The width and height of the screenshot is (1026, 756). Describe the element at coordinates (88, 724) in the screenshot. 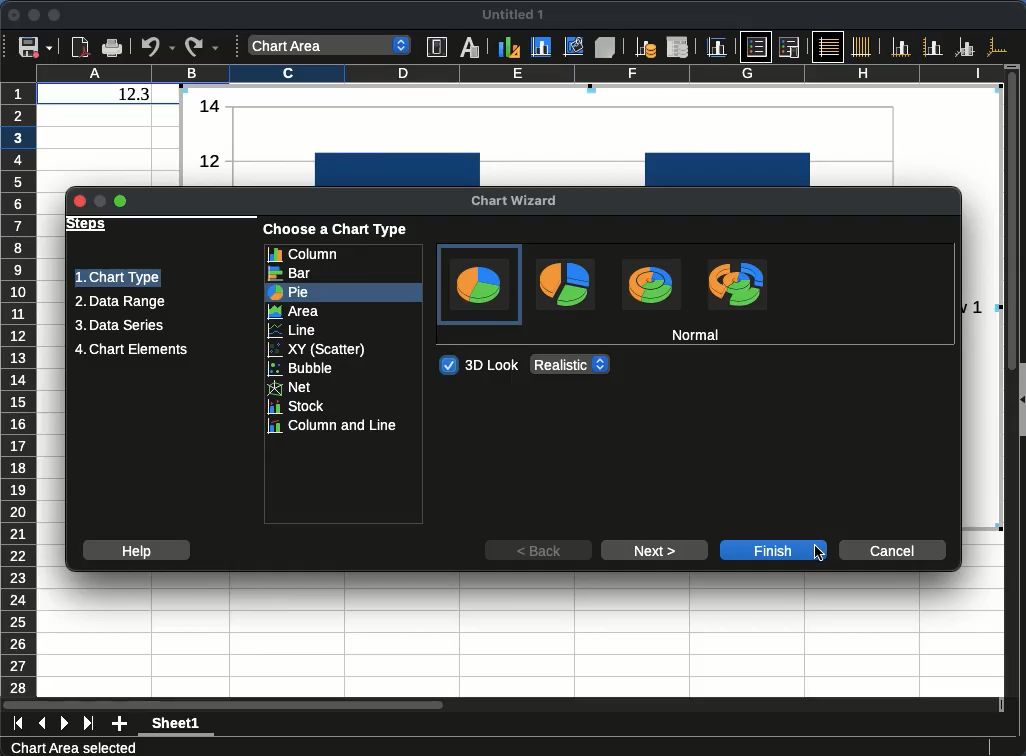

I see `last sheet` at that location.